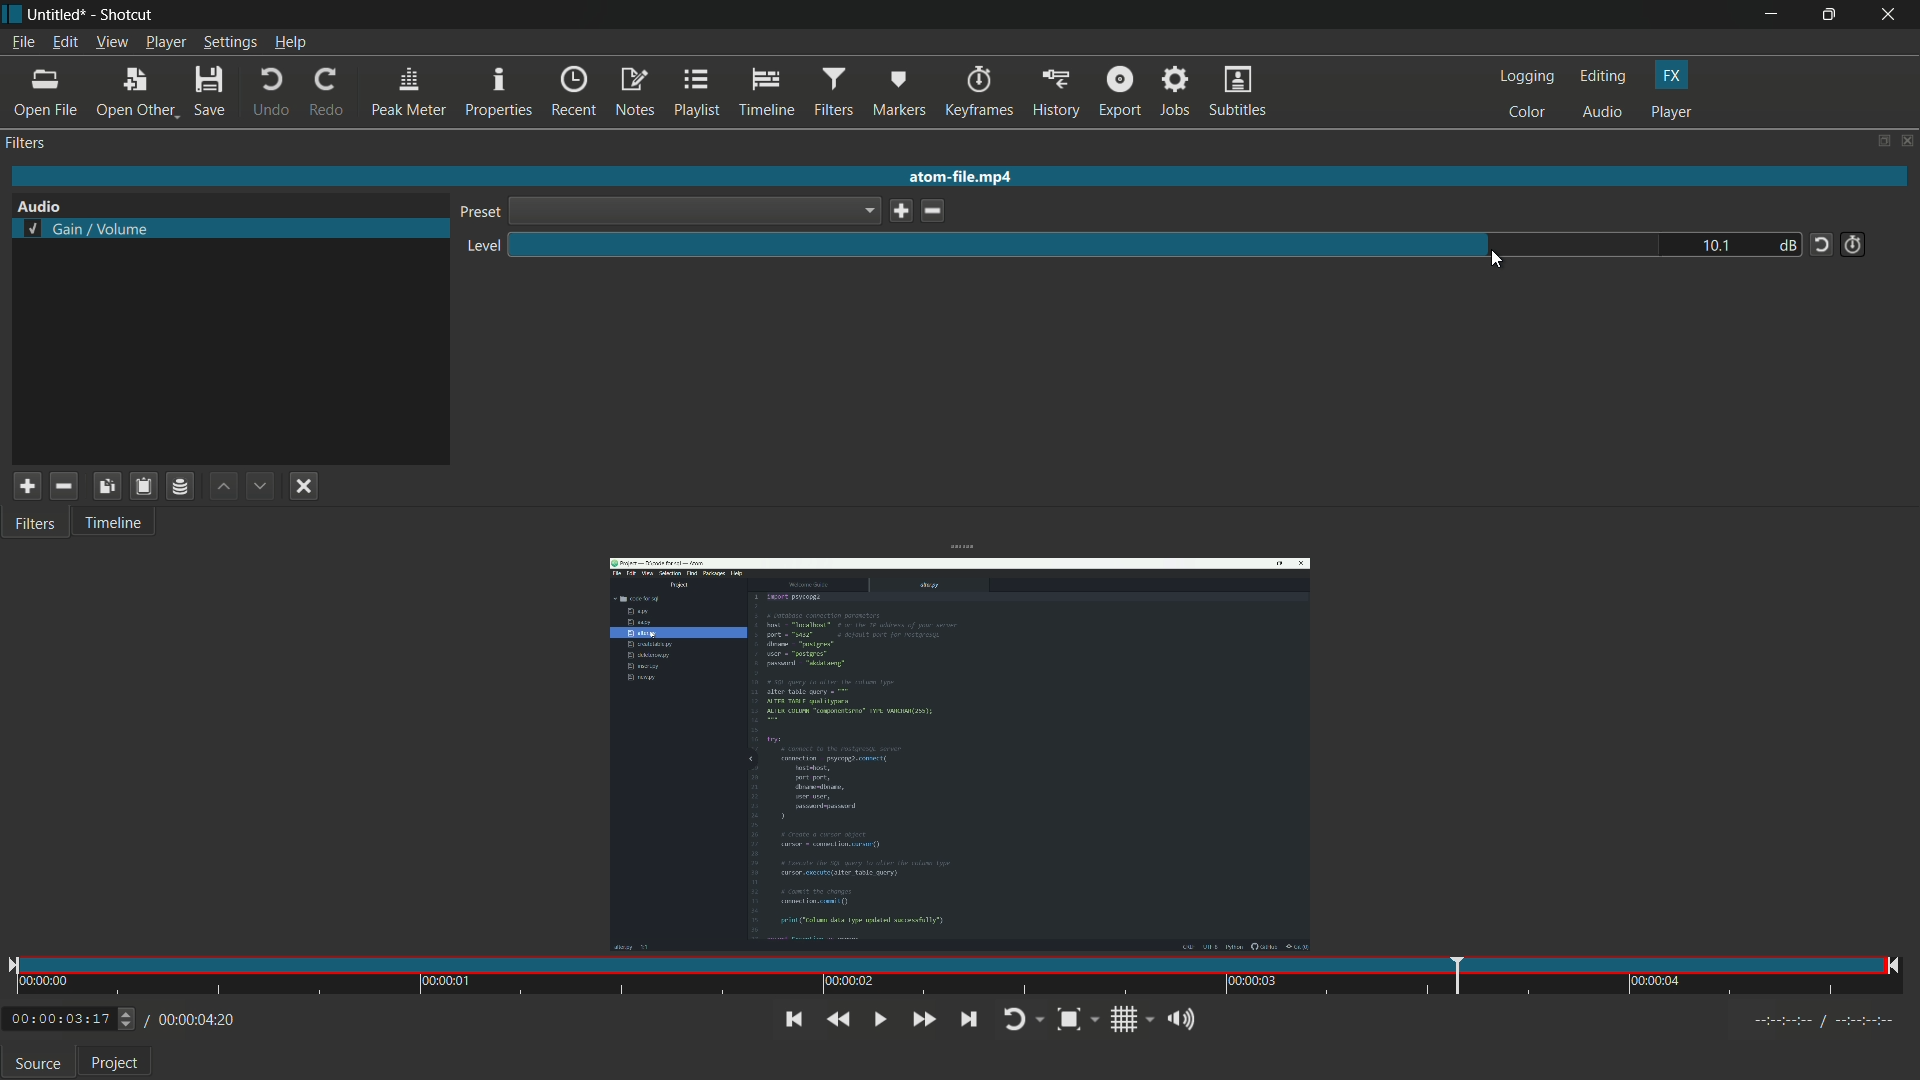 This screenshot has width=1920, height=1080. I want to click on Untitled (file name), so click(58, 15).